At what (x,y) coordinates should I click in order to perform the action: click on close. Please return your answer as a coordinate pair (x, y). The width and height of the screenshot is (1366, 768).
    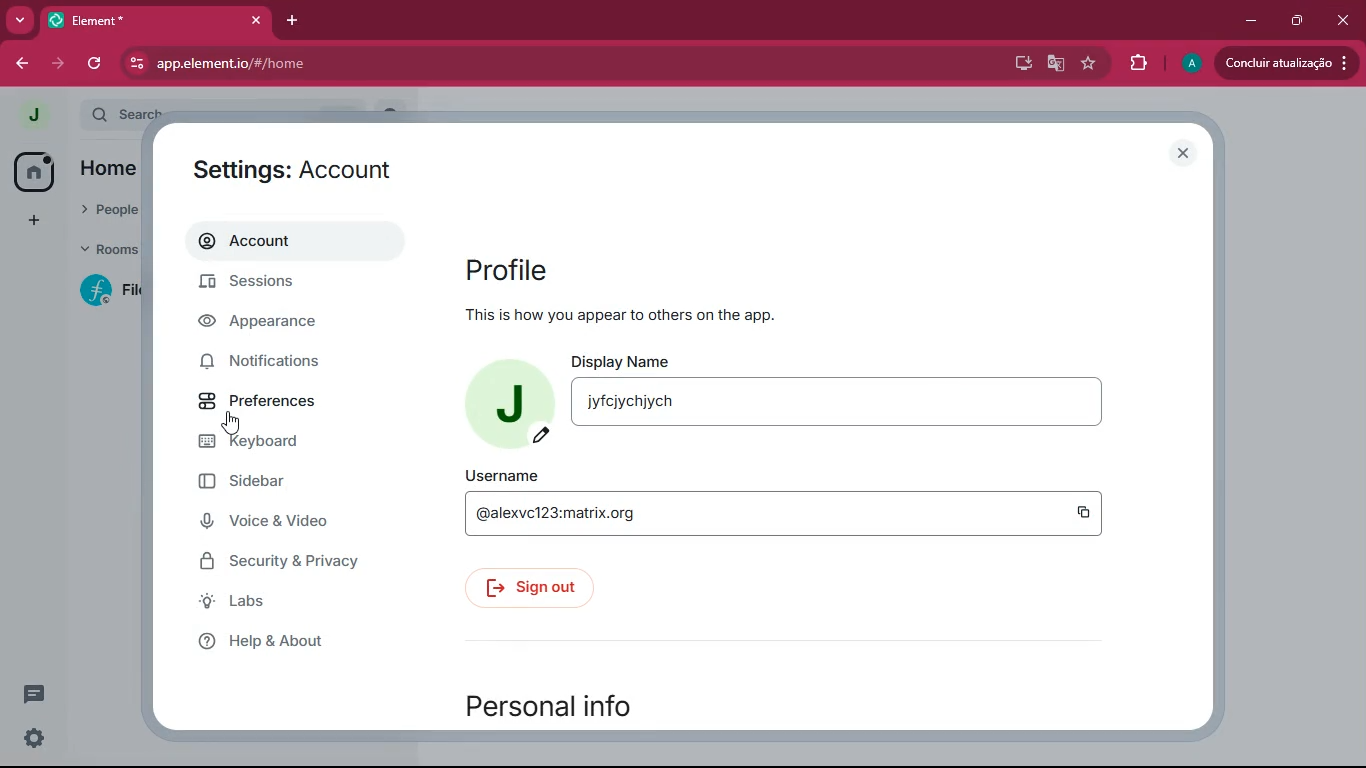
    Looking at the image, I should click on (1342, 17).